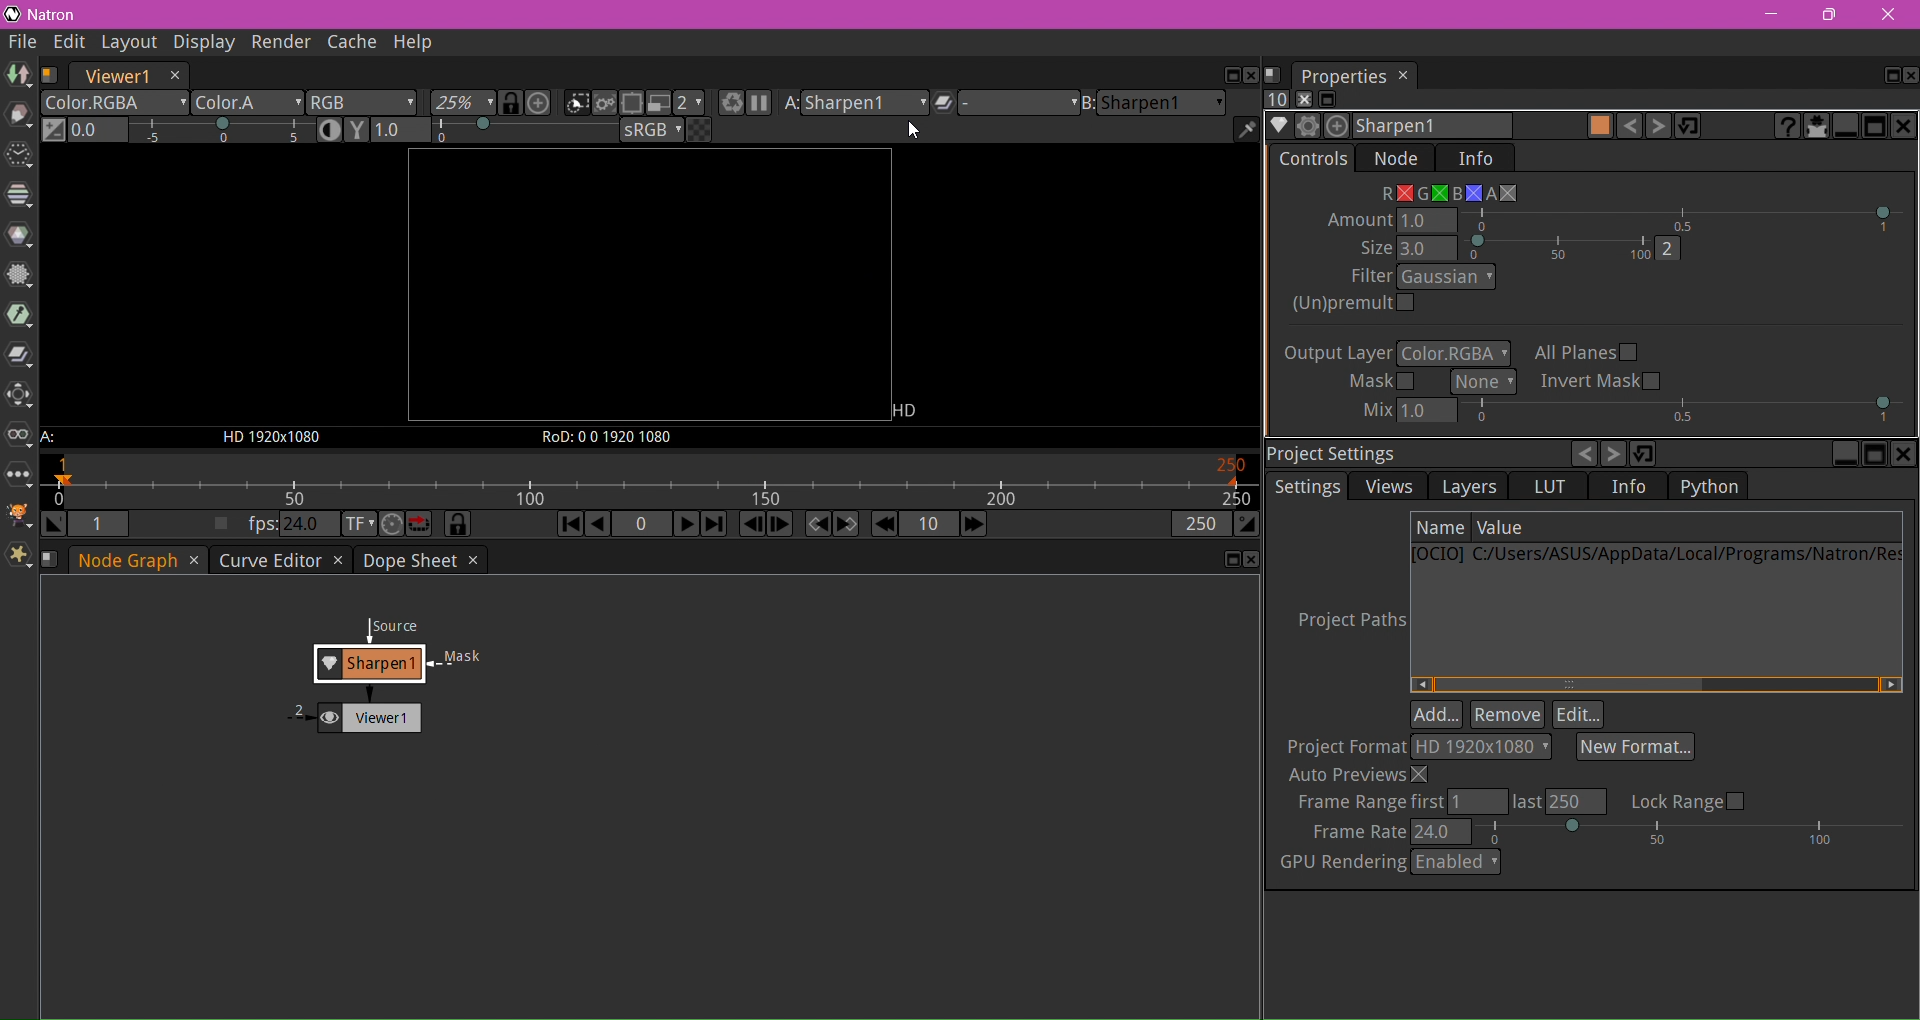 This screenshot has height=1020, width=1920. Describe the element at coordinates (1199, 527) in the screenshot. I see `The playback out point` at that location.